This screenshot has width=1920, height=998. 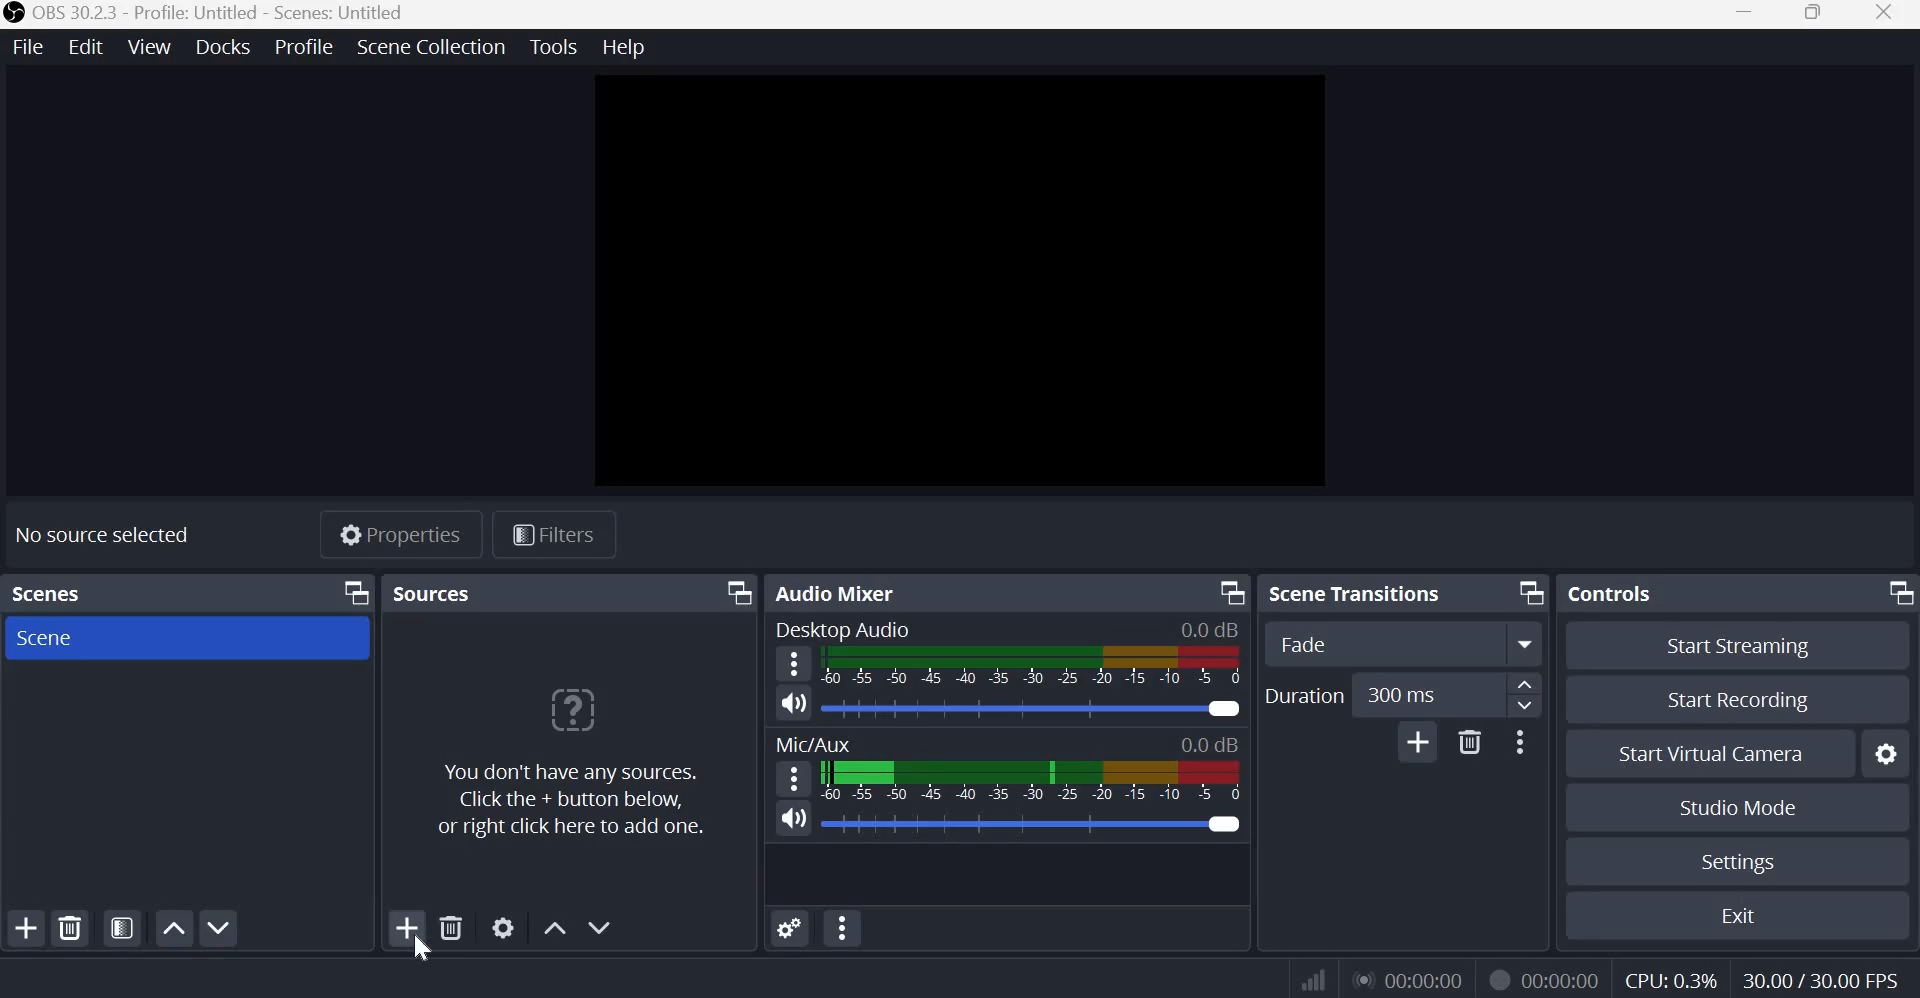 I want to click on Close, so click(x=1886, y=14).